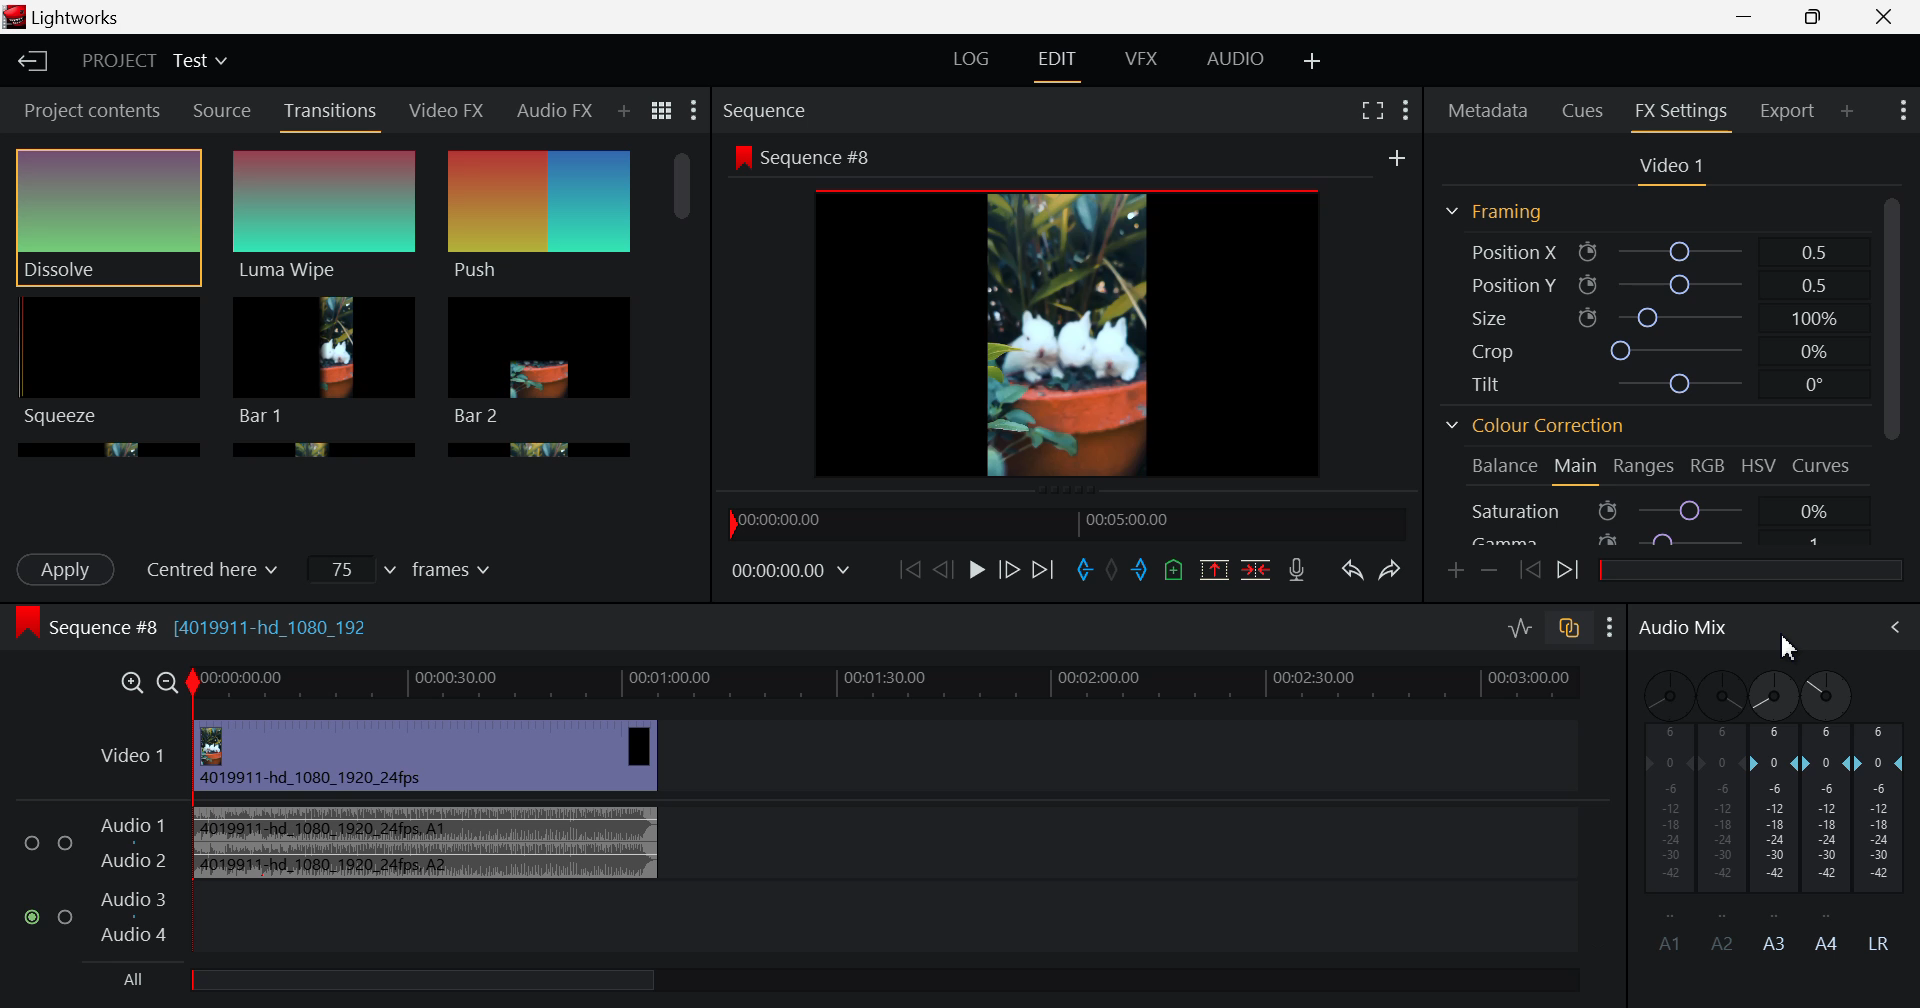 The width and height of the screenshot is (1920, 1008). Describe the element at coordinates (1172, 570) in the screenshot. I see `Mark Cue` at that location.